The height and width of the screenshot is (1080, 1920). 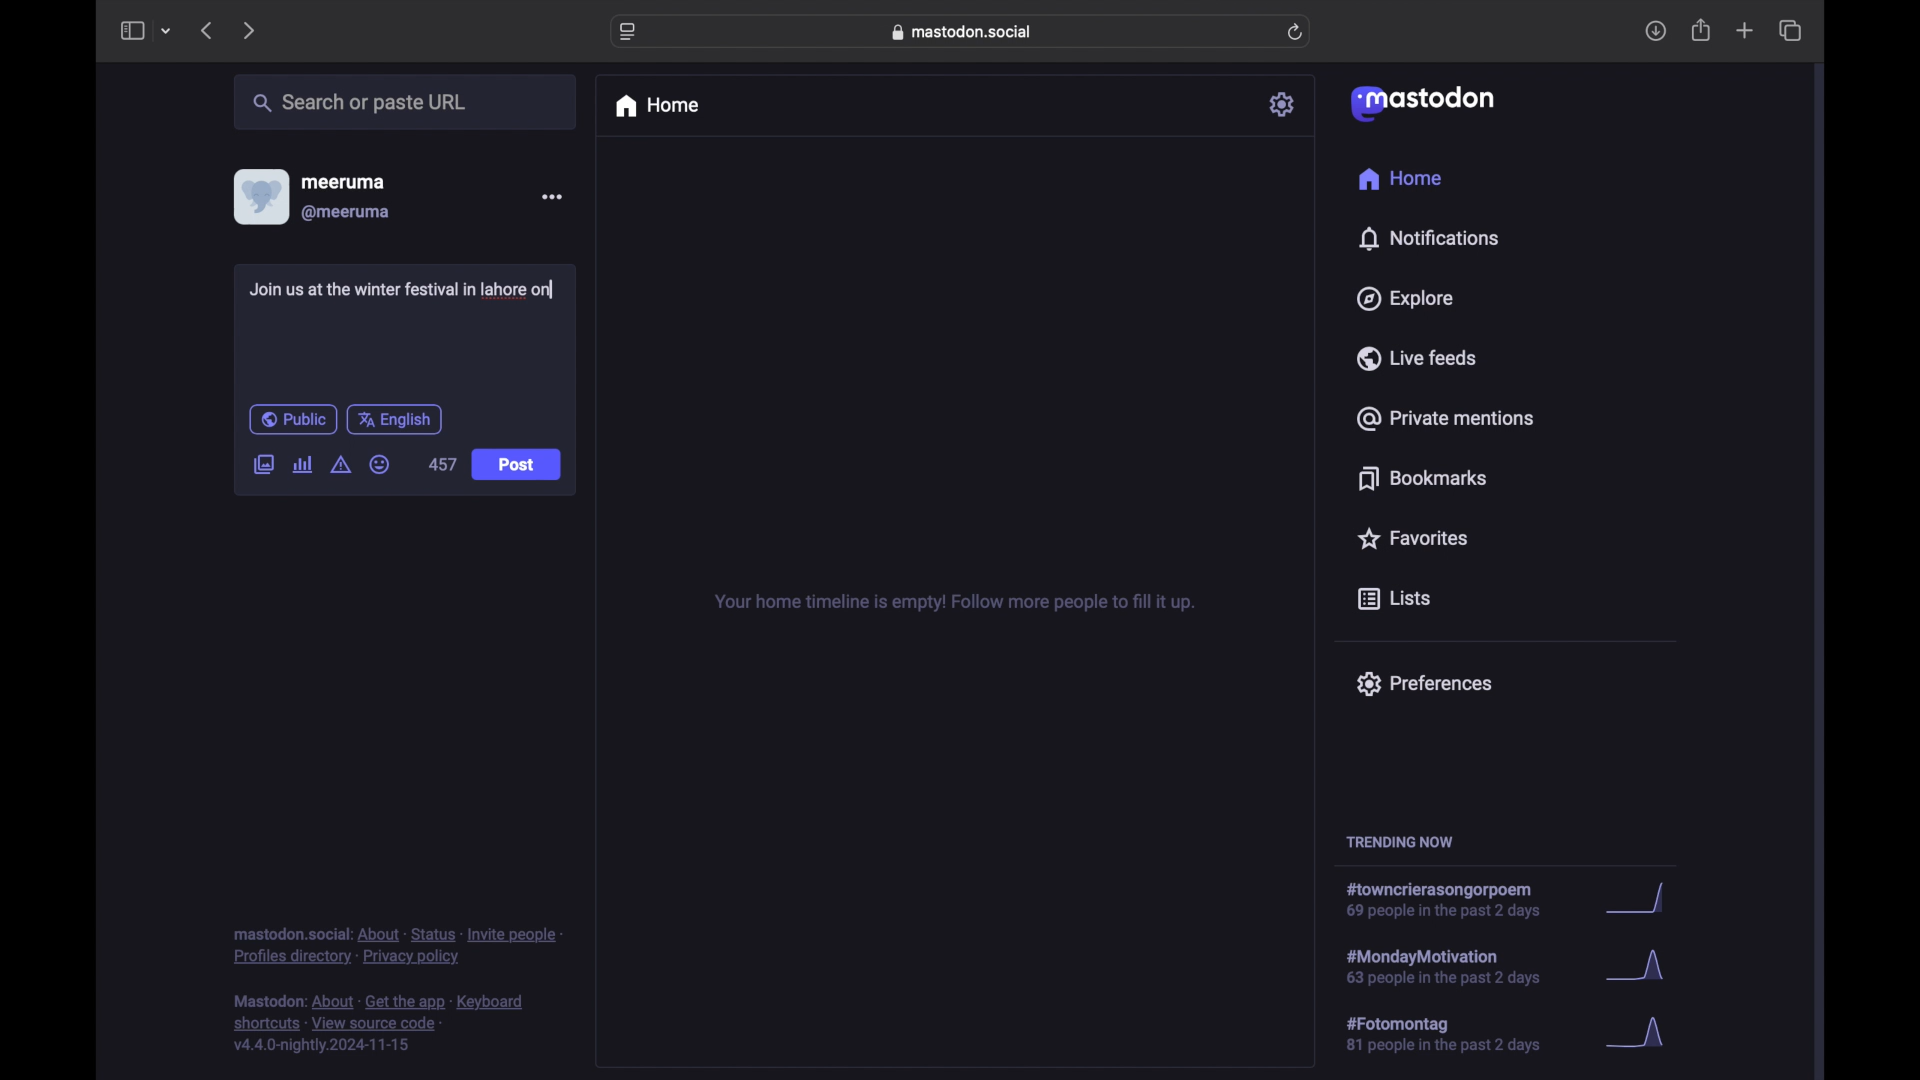 What do you see at coordinates (1418, 358) in the screenshot?
I see `live feeds` at bounding box center [1418, 358].